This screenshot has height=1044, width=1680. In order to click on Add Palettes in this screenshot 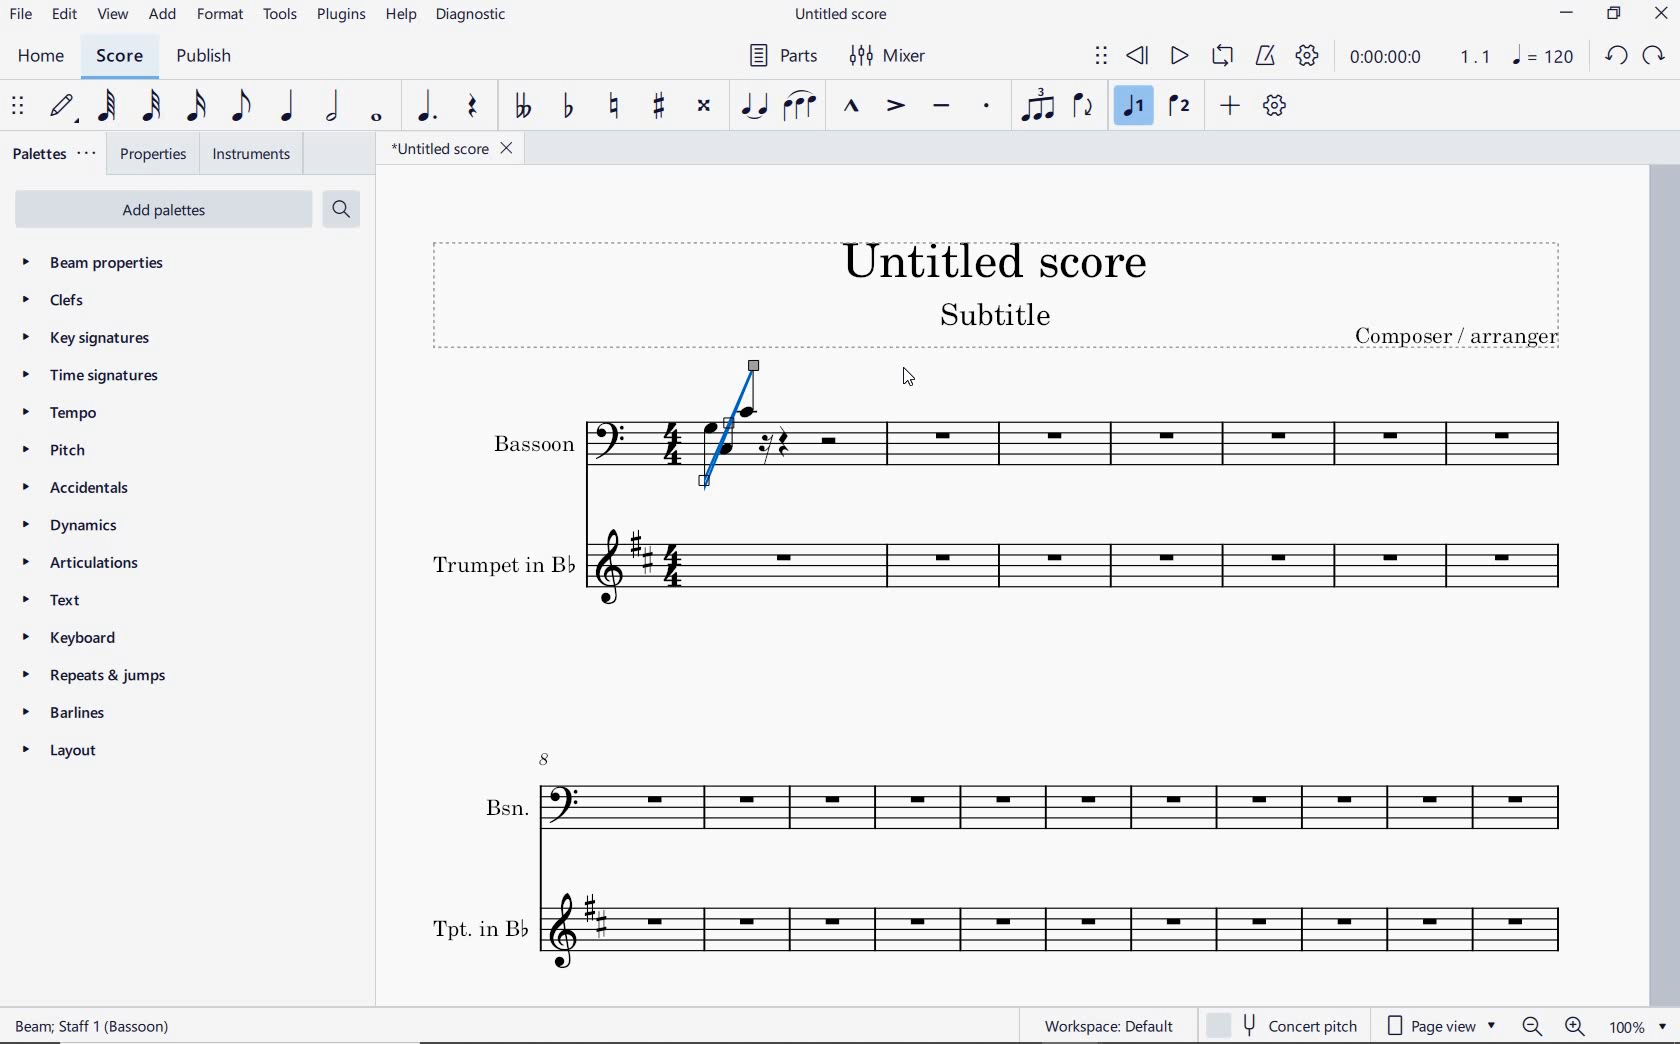, I will do `click(163, 207)`.